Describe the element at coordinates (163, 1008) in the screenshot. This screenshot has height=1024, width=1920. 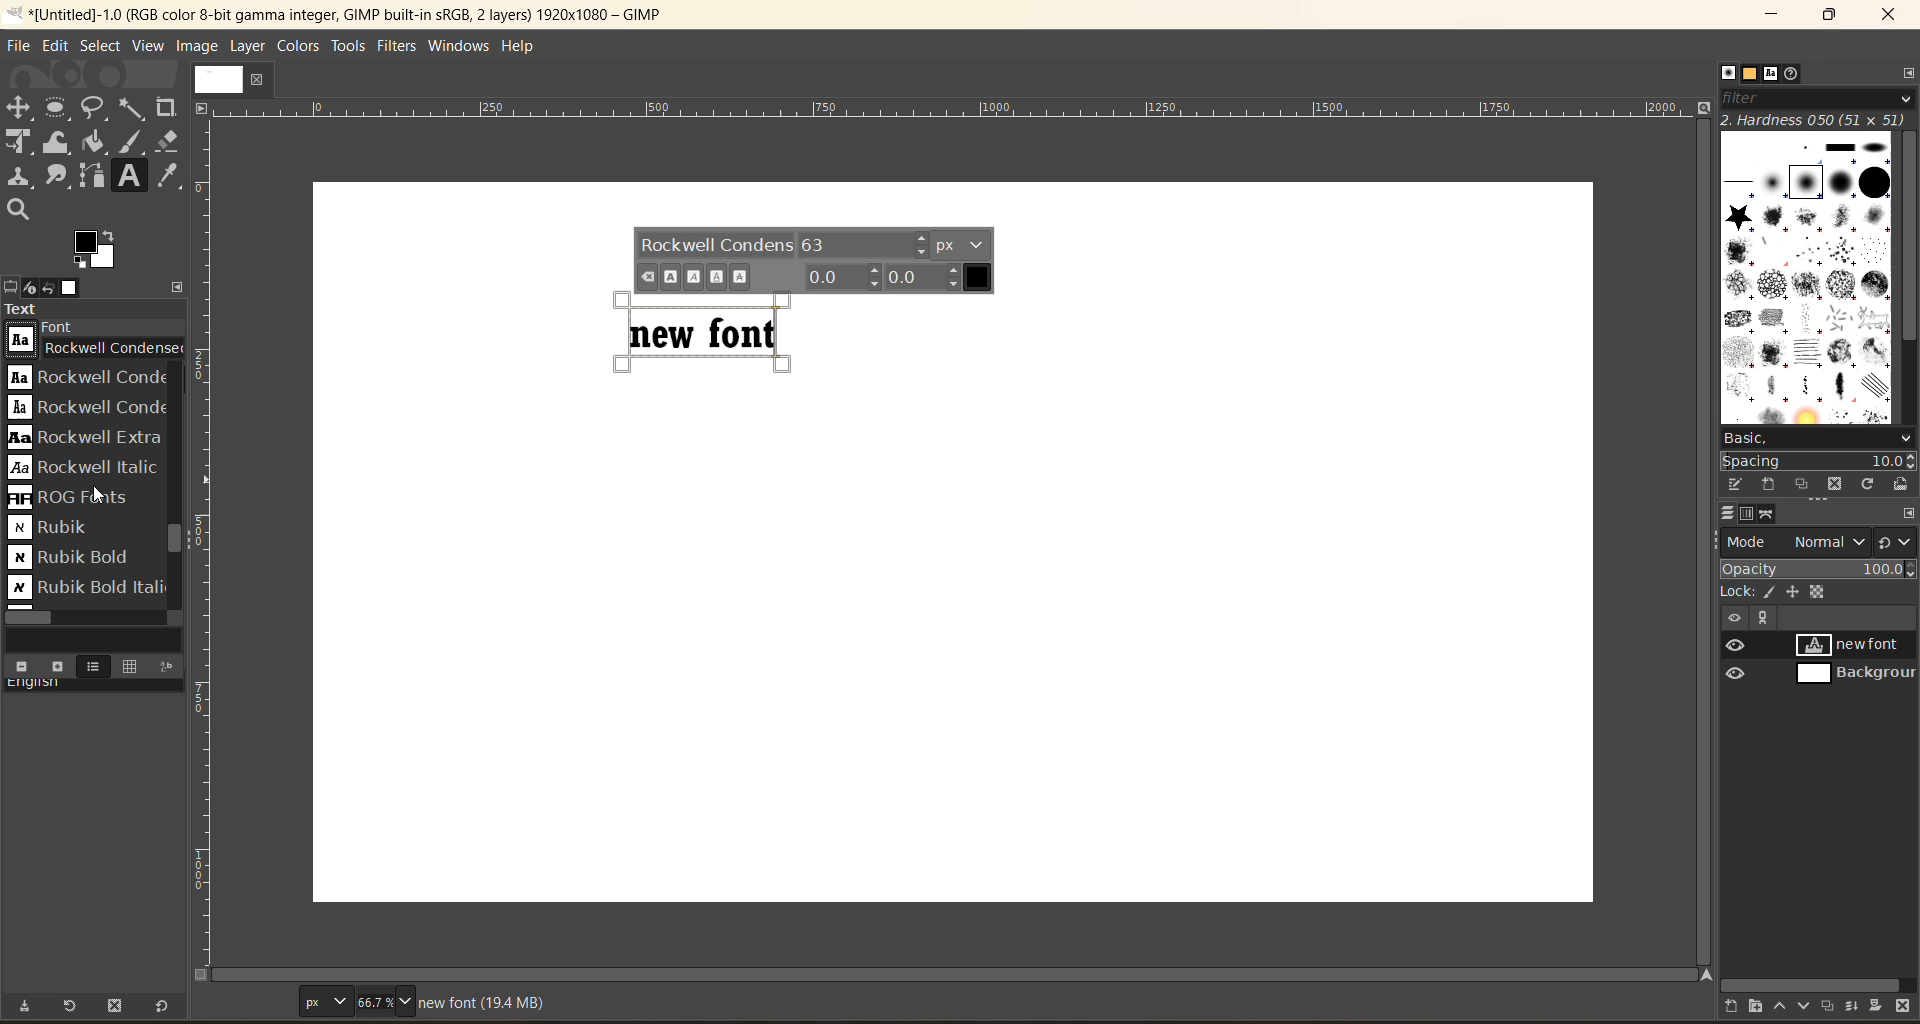
I see `reset tool preset` at that location.